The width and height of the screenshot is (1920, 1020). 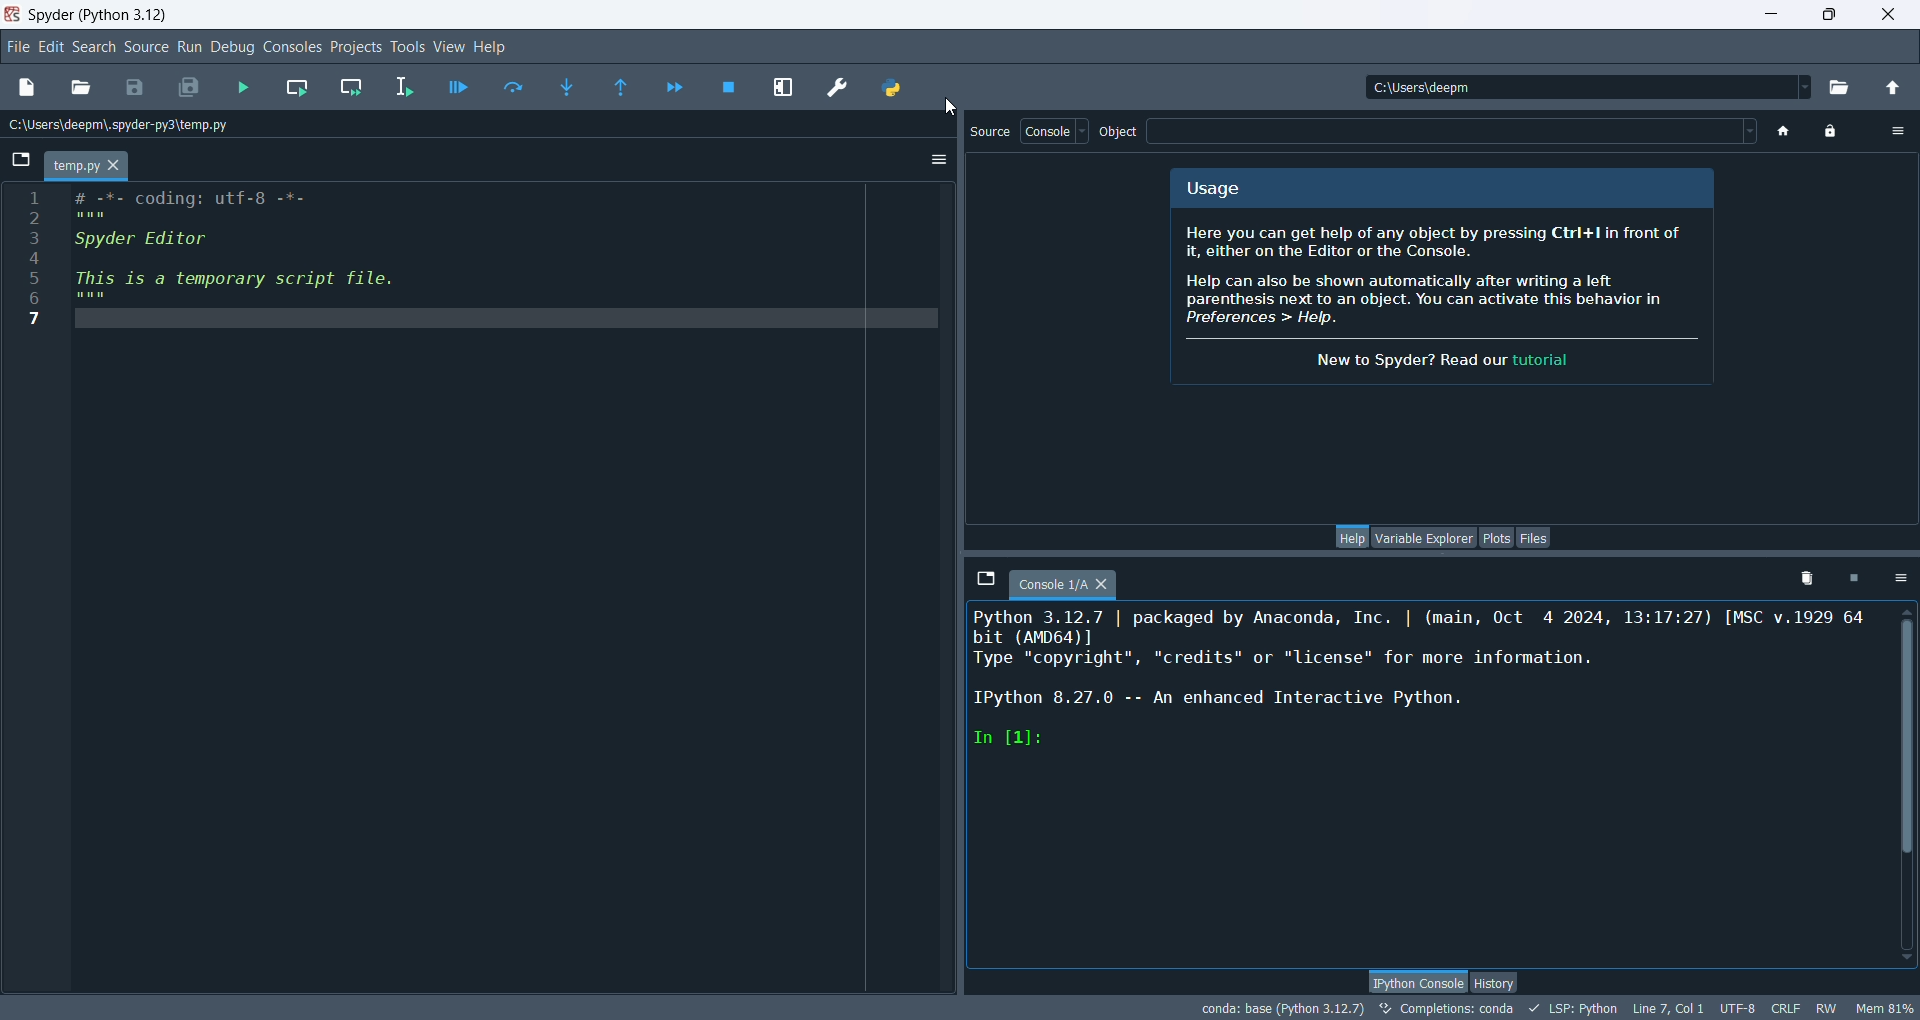 I want to click on UTF, so click(x=1739, y=1008).